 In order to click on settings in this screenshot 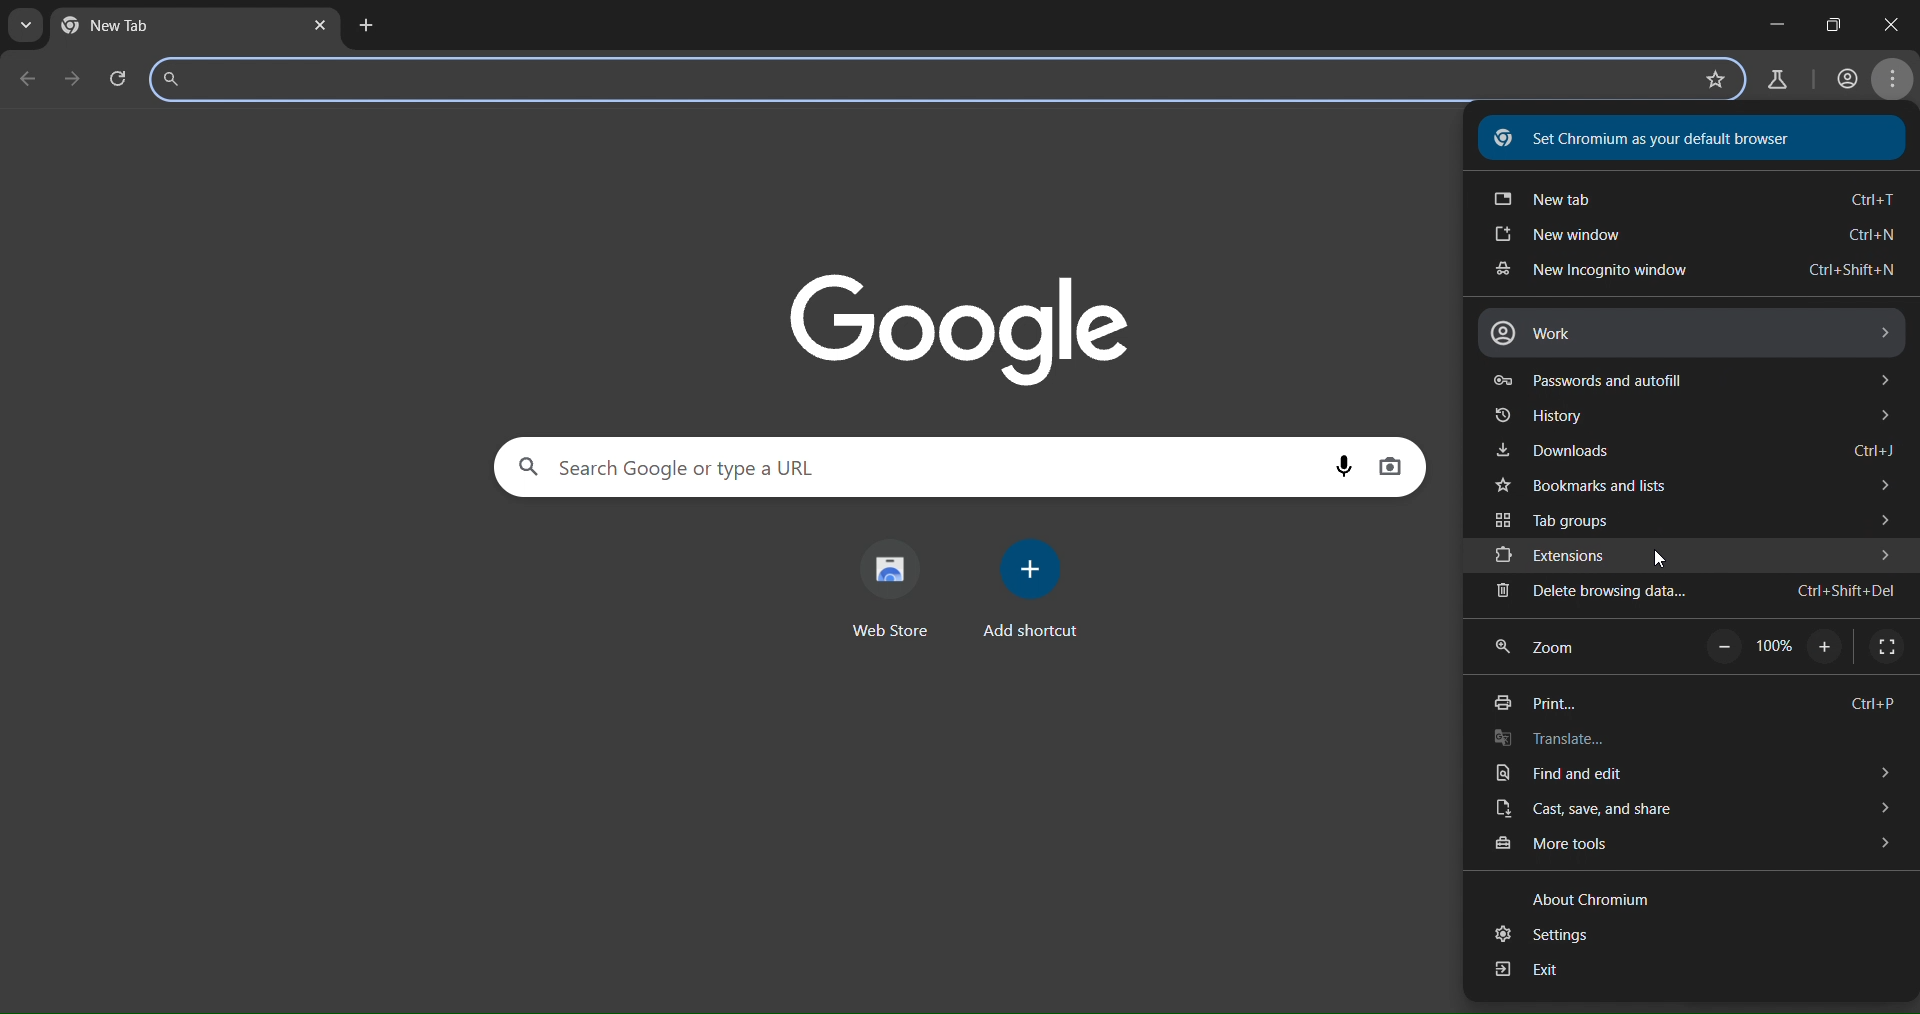, I will do `click(1537, 931)`.